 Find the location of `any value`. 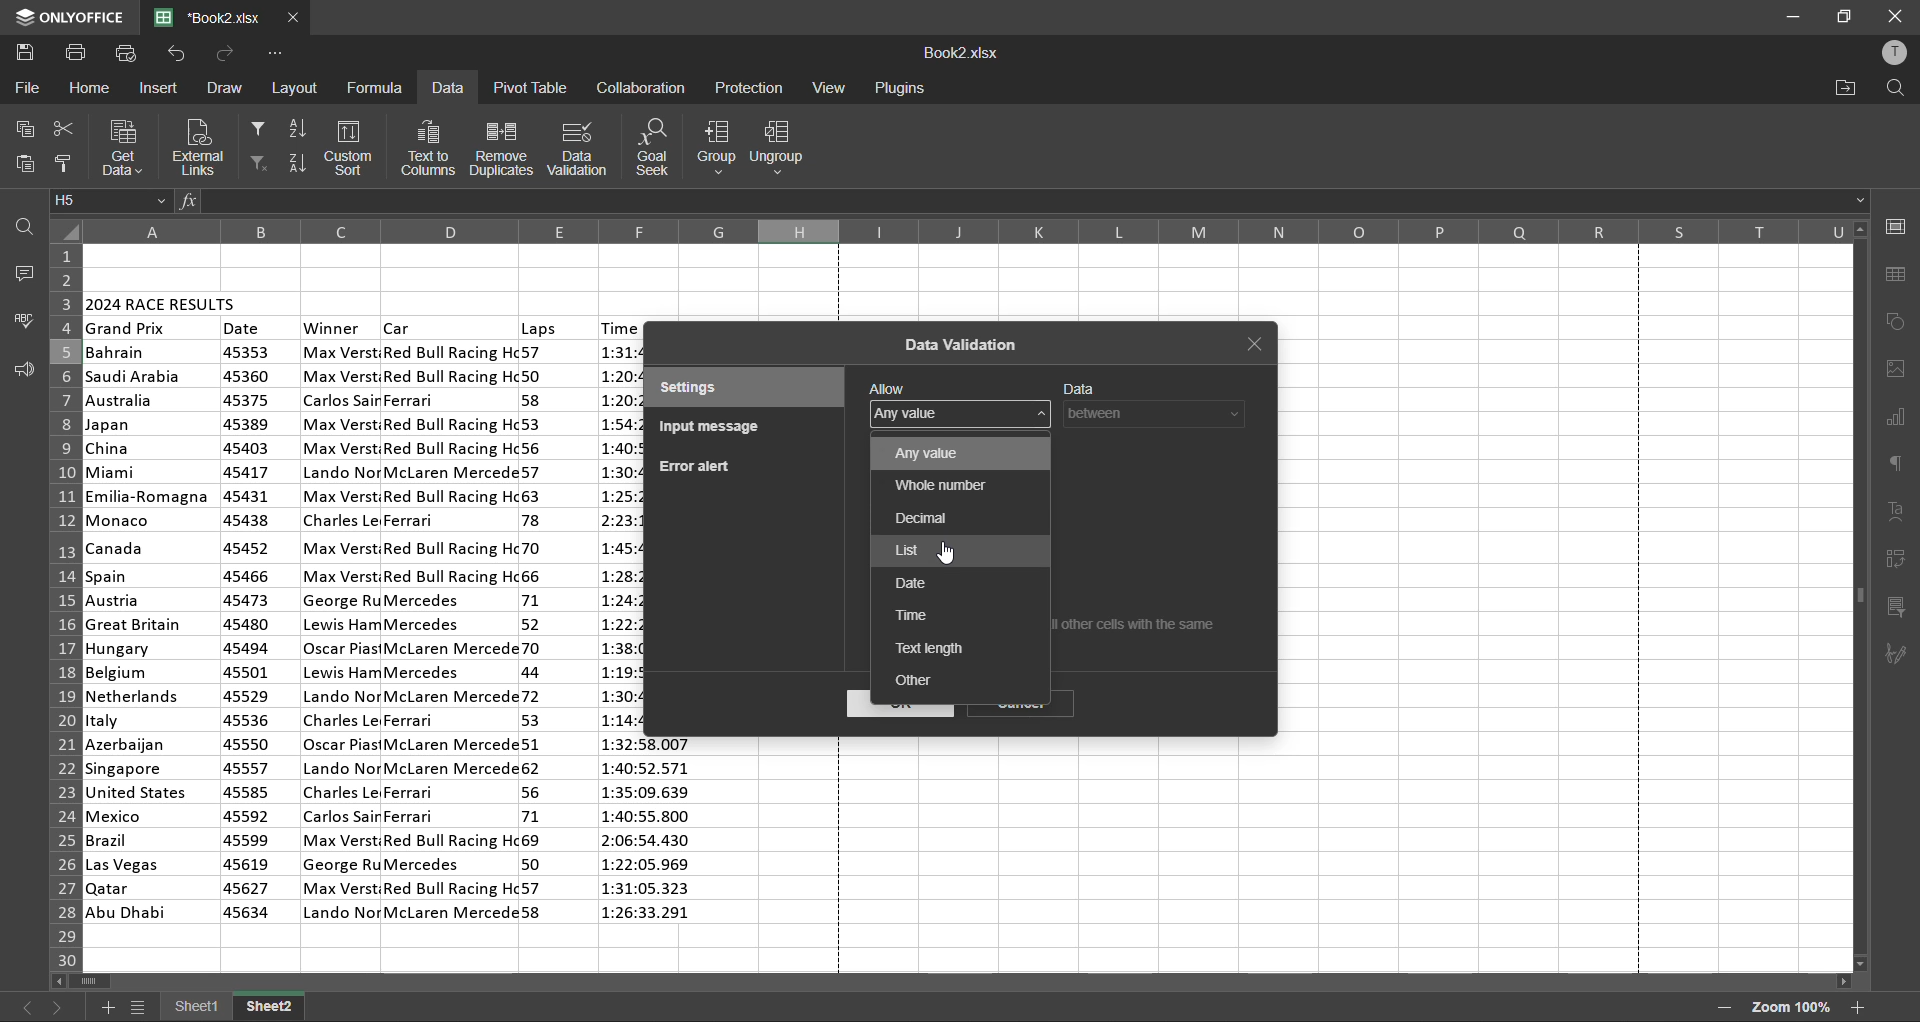

any value is located at coordinates (936, 453).